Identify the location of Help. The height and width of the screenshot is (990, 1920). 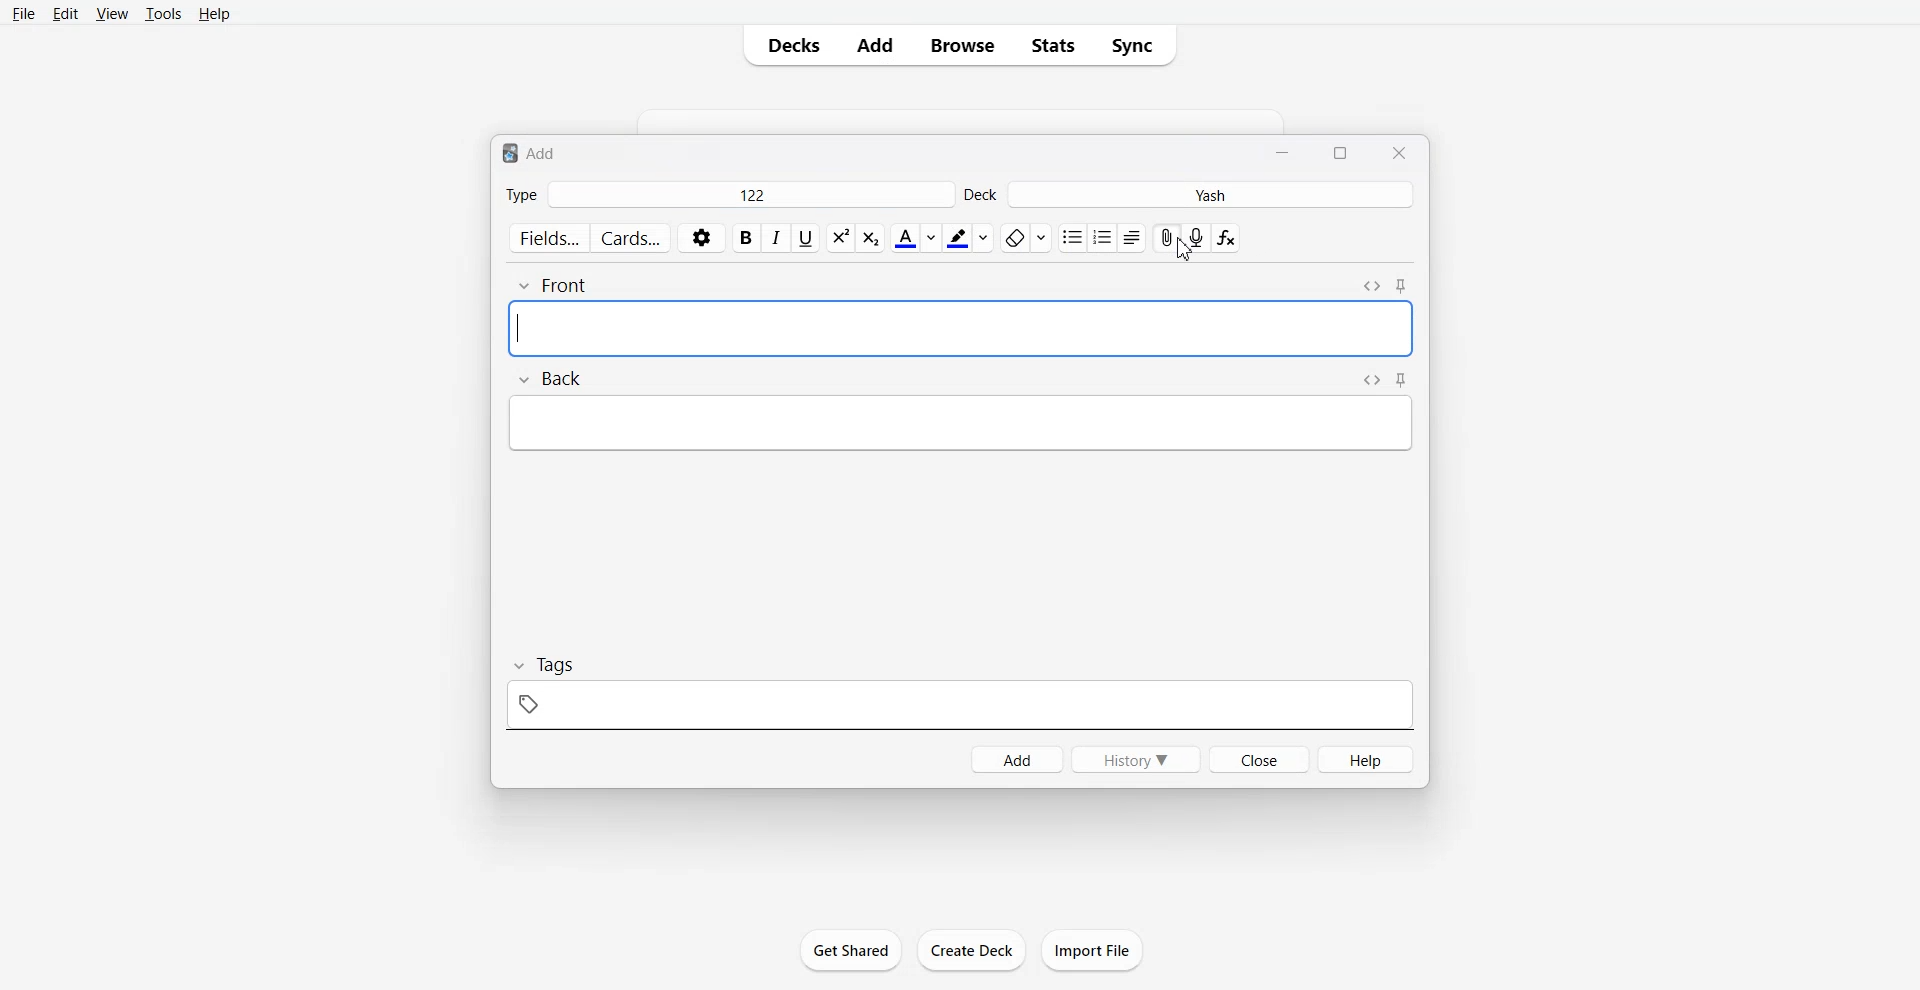
(213, 15).